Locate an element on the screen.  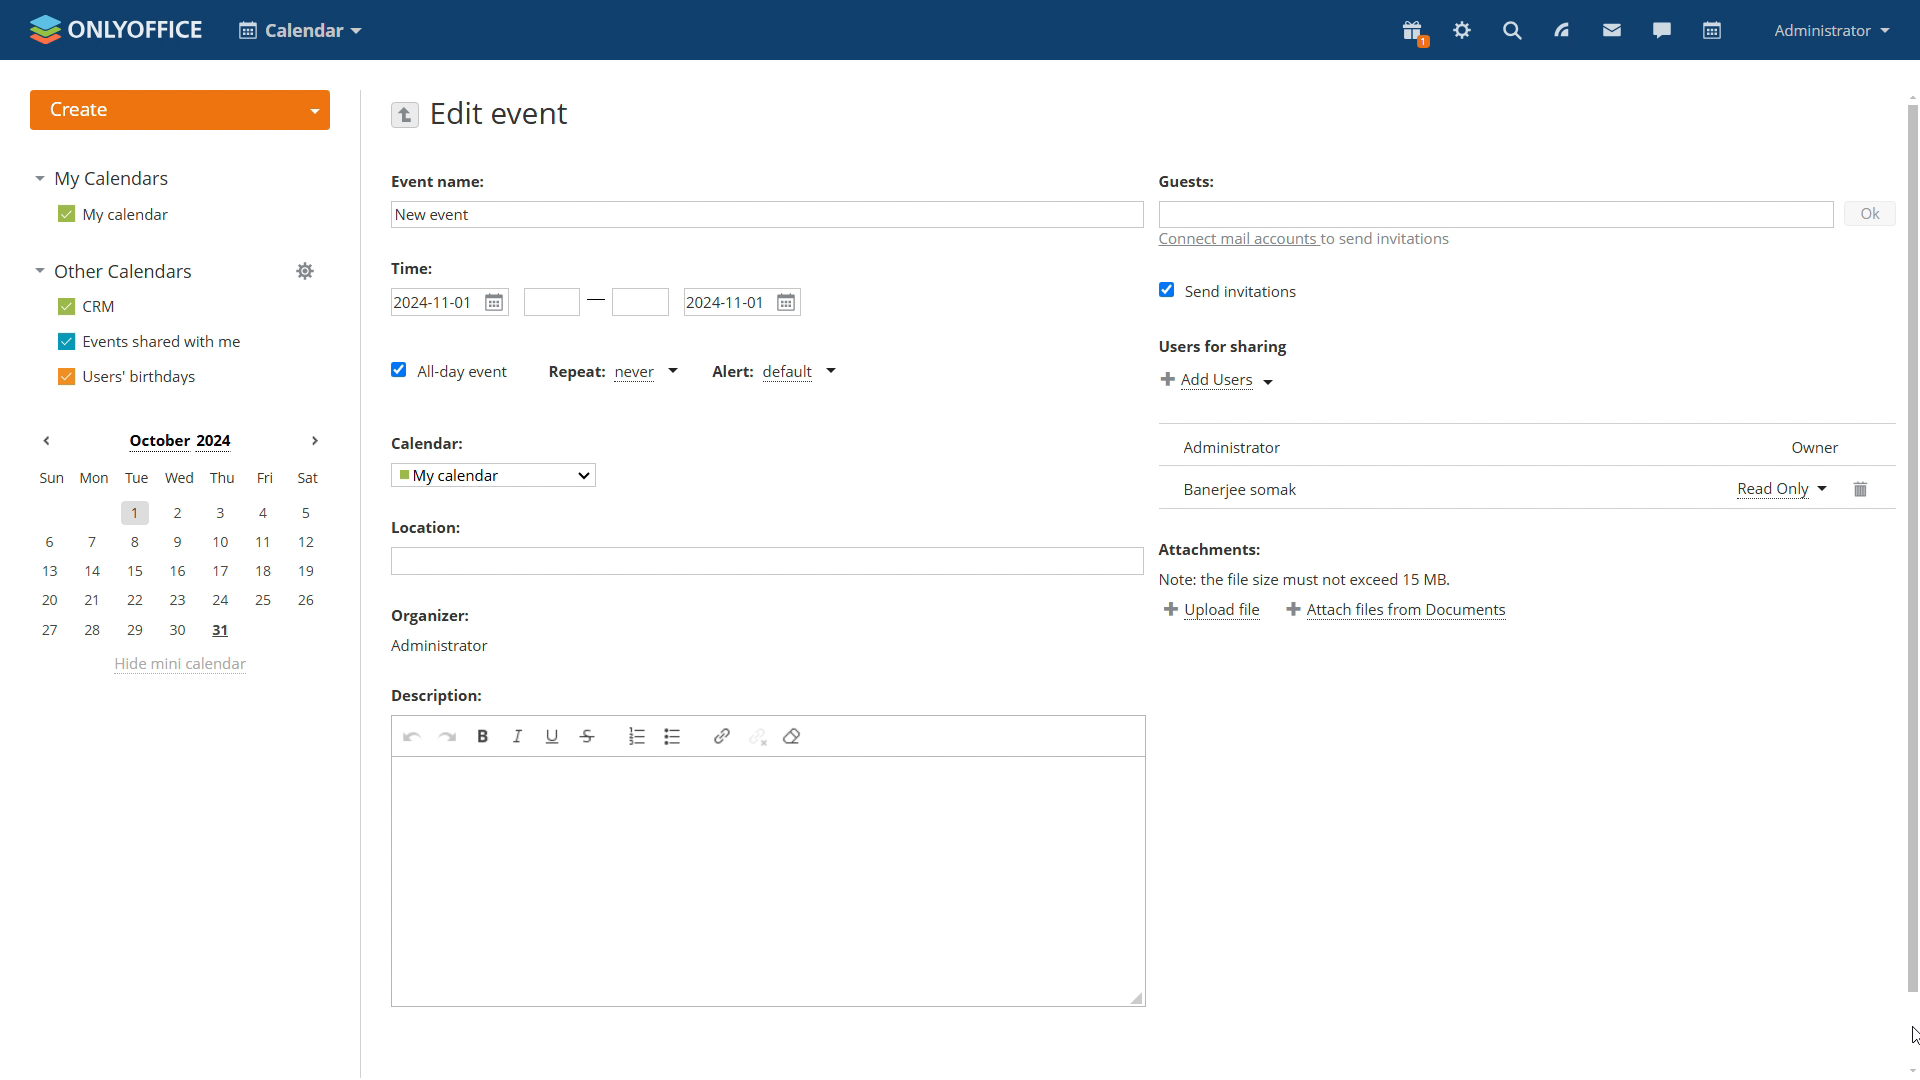
manage is located at coordinates (308, 273).